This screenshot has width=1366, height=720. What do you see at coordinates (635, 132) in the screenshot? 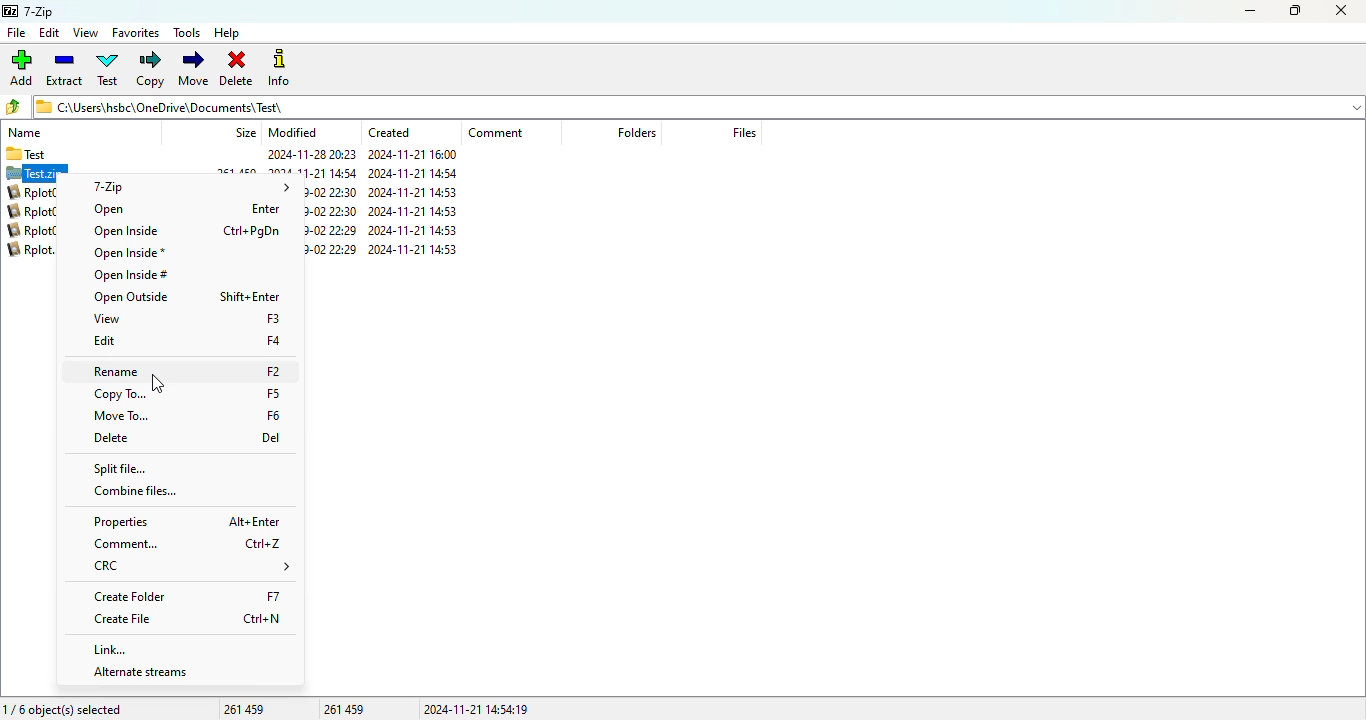
I see `folders` at bounding box center [635, 132].